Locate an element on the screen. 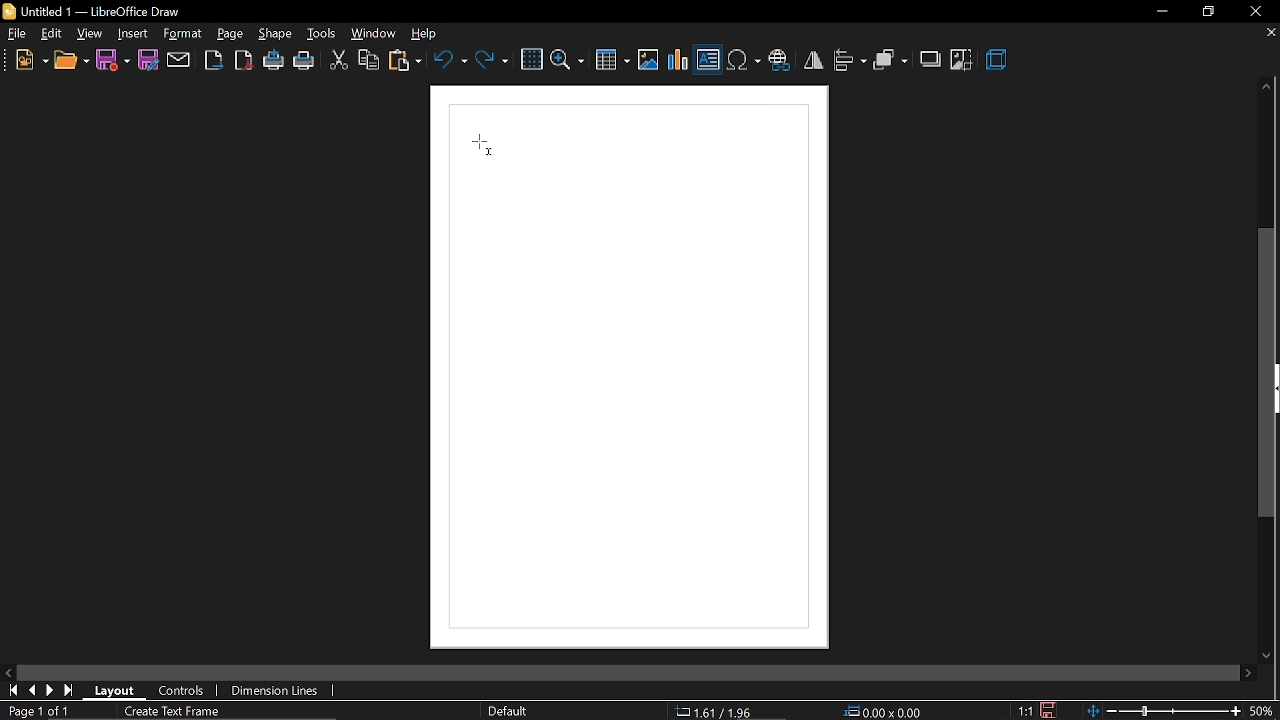  shadow is located at coordinates (932, 58).